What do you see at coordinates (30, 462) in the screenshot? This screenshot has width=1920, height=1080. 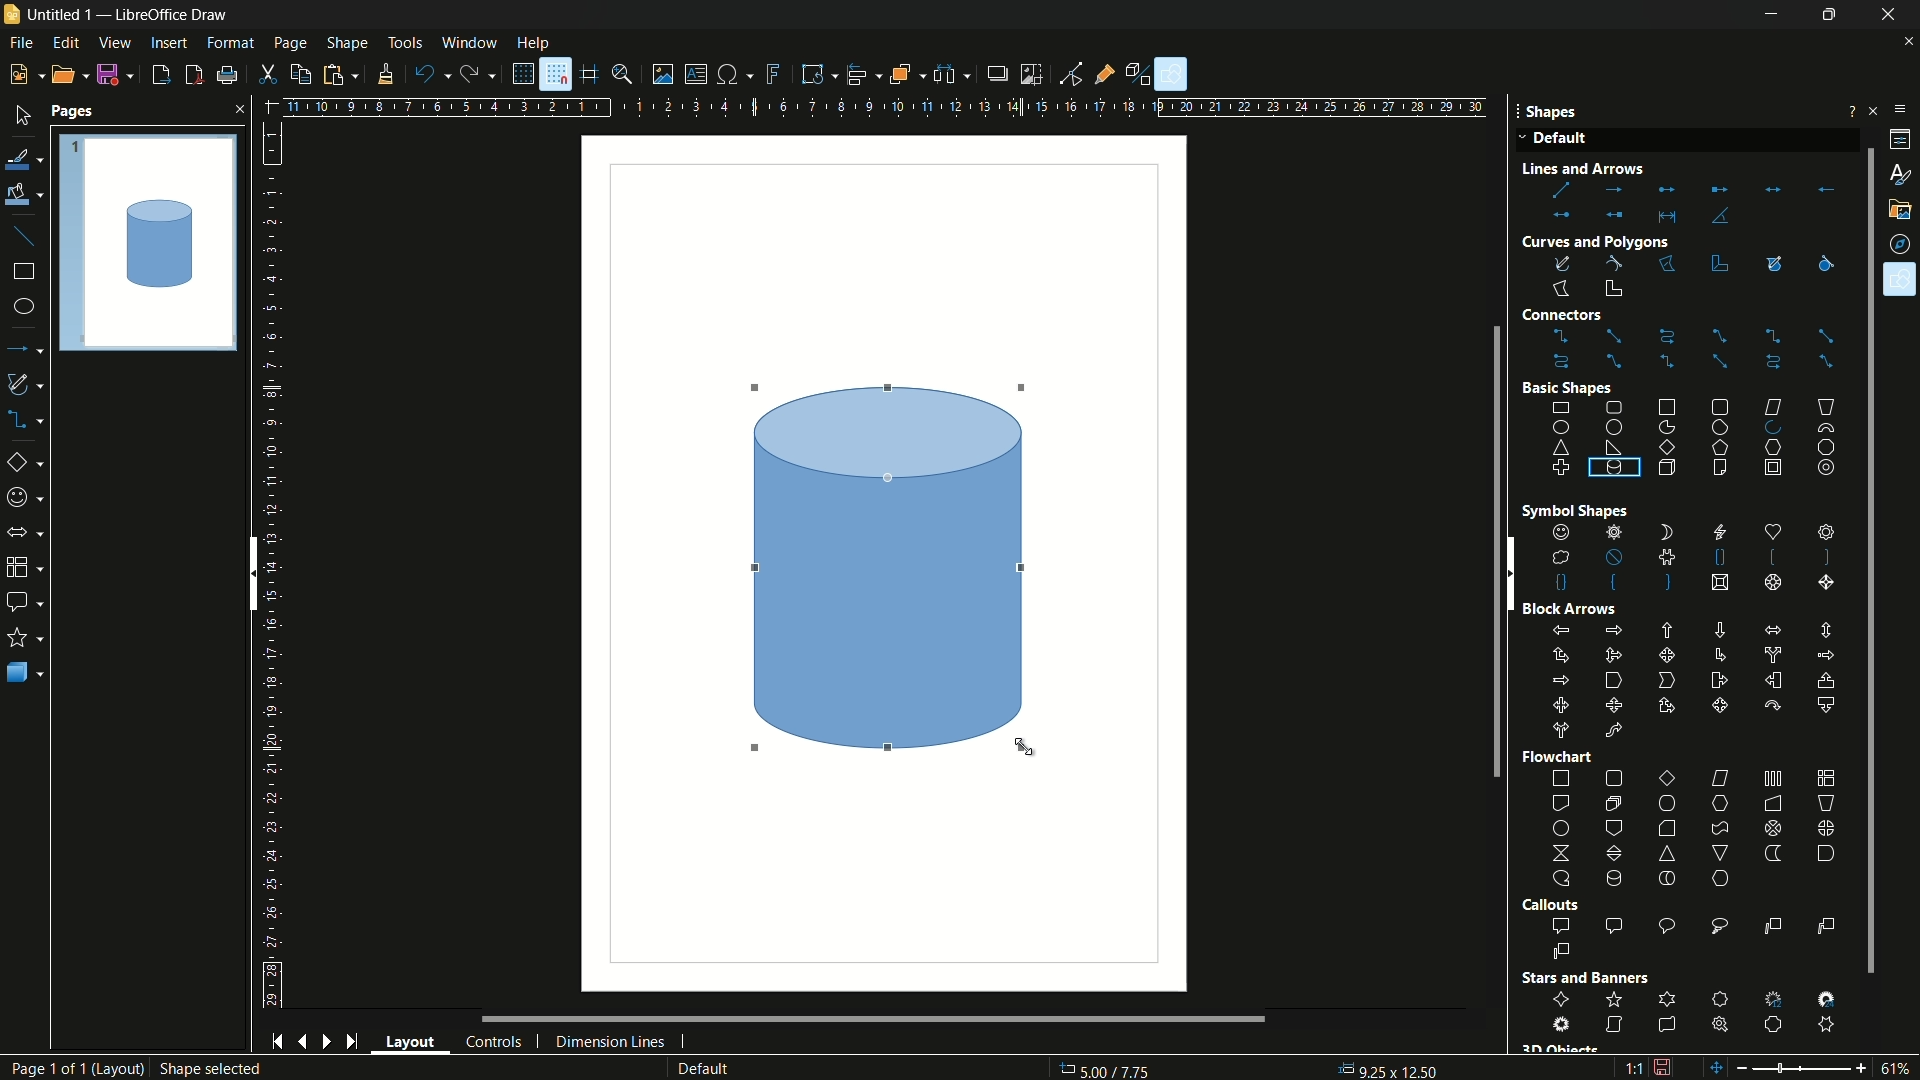 I see `basic shapes` at bounding box center [30, 462].